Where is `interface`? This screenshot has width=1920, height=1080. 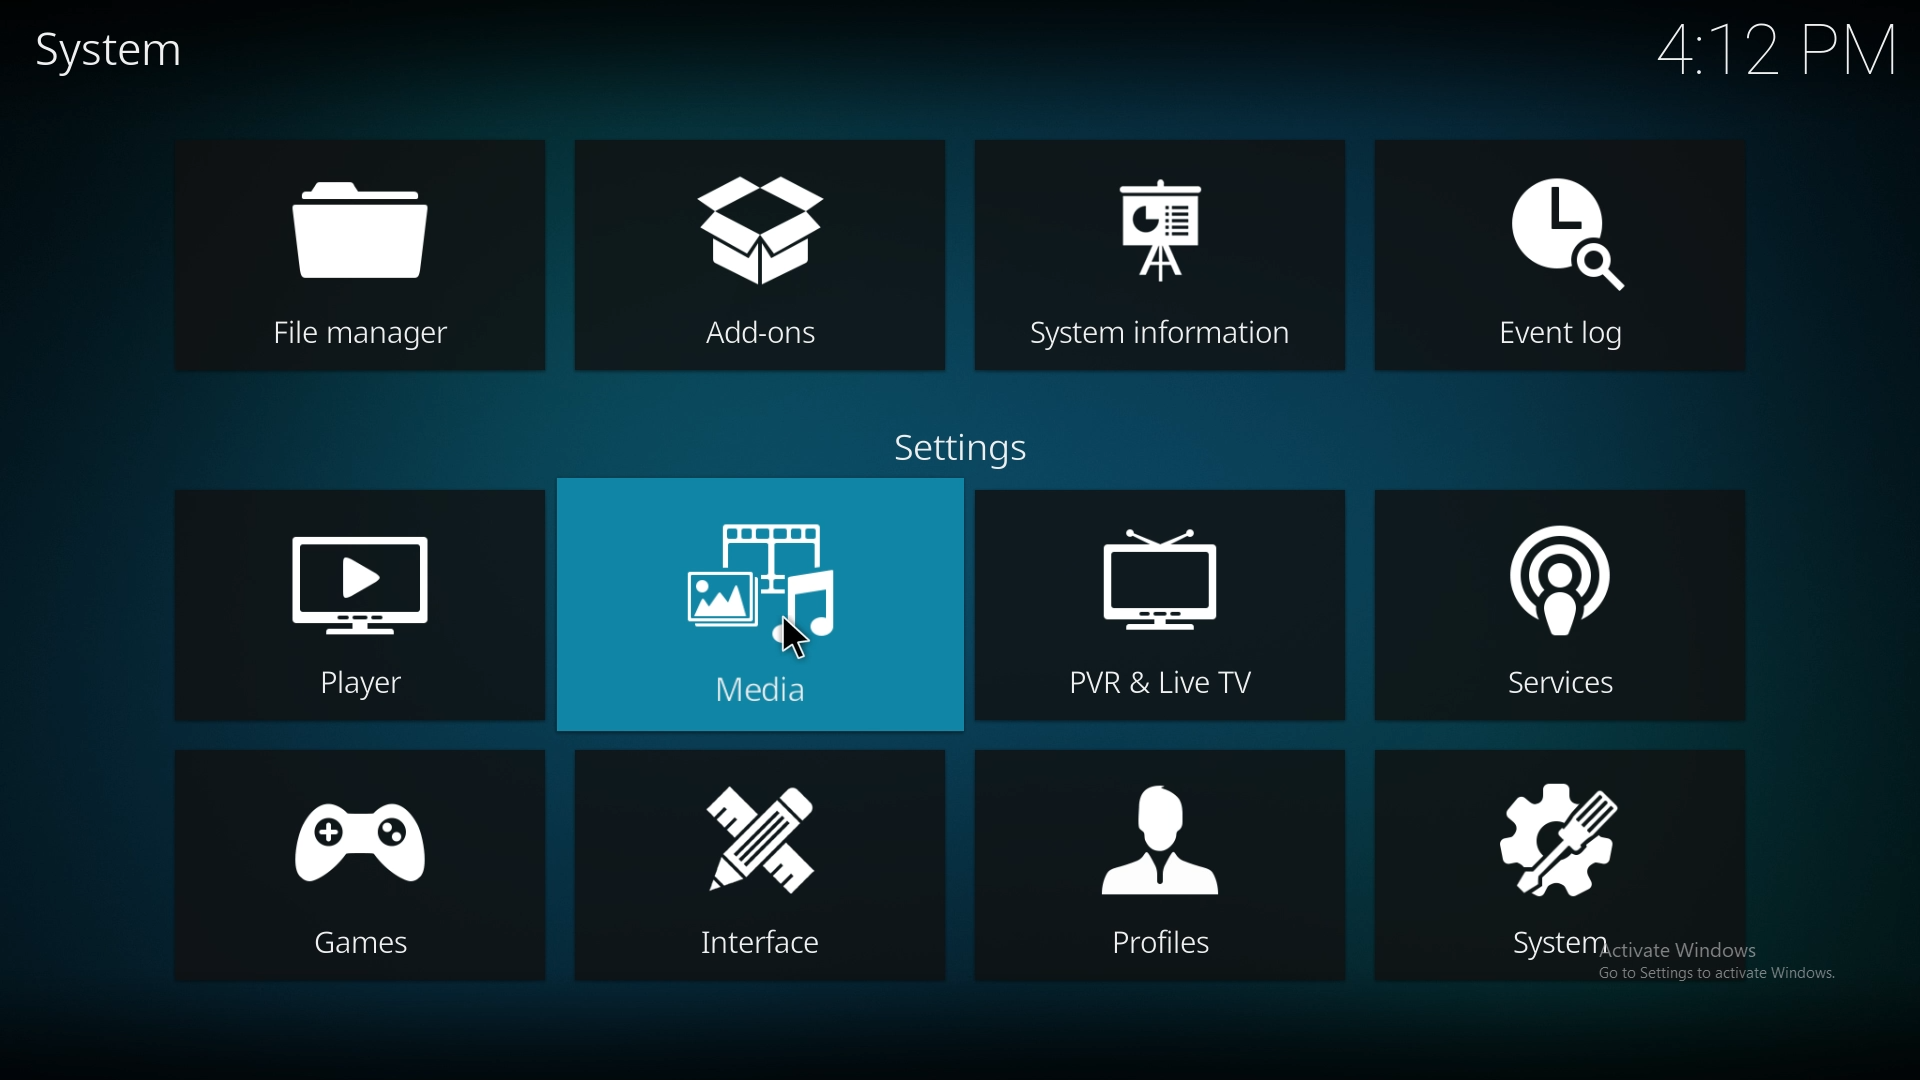 interface is located at coordinates (756, 866).